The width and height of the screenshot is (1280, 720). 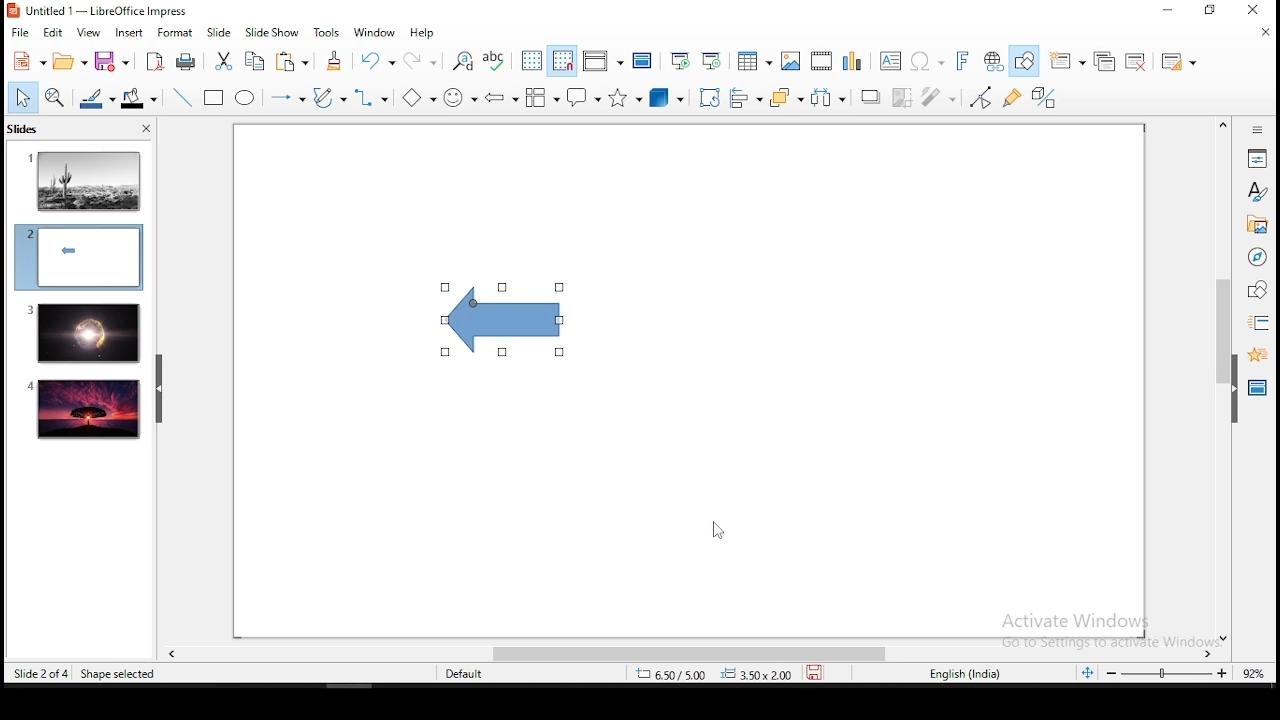 I want to click on edit, so click(x=53, y=33).